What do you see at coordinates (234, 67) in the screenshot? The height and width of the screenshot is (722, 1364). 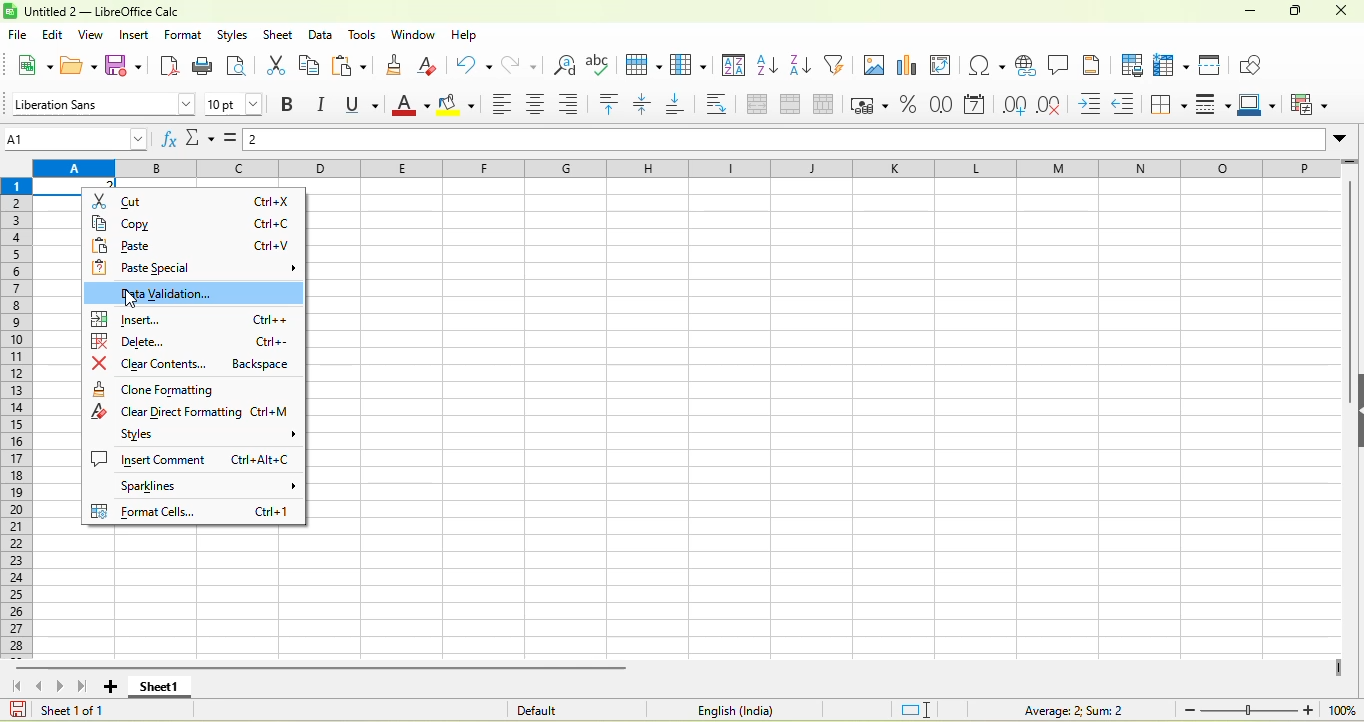 I see `print preview` at bounding box center [234, 67].